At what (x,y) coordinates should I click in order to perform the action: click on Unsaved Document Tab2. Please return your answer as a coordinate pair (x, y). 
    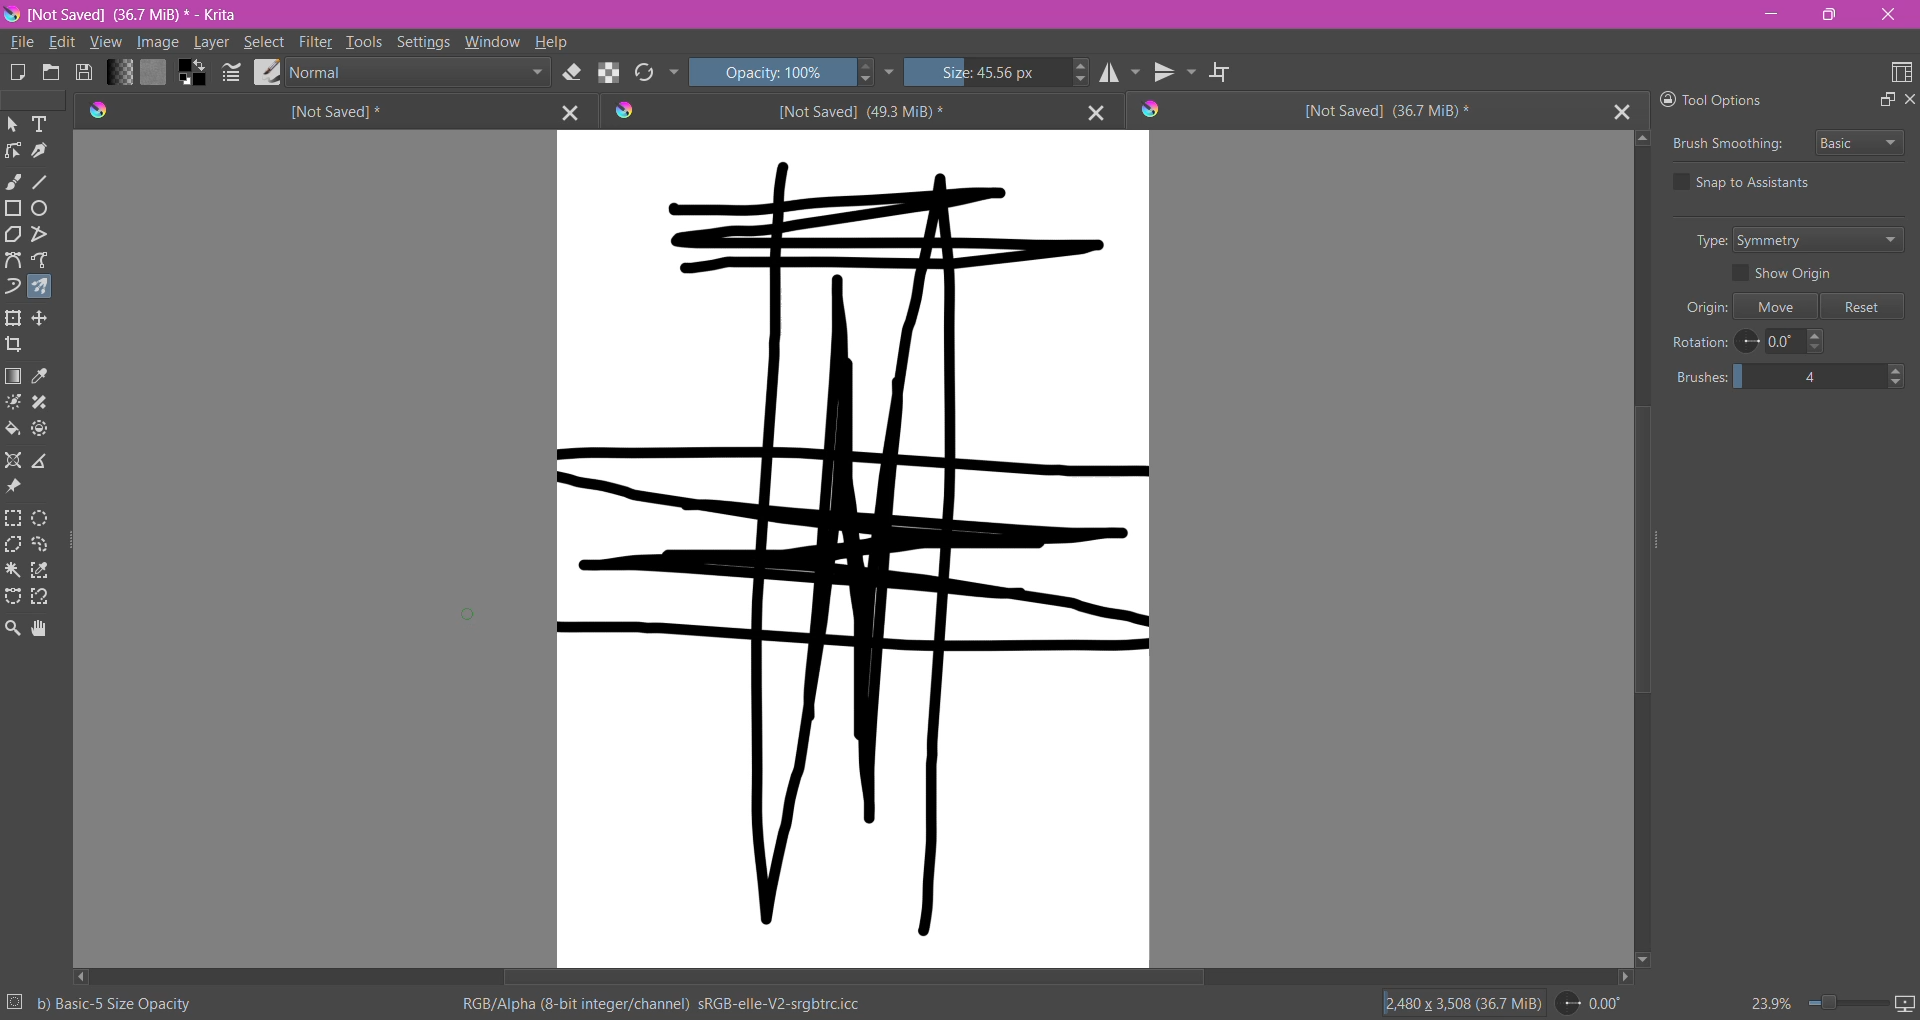
    Looking at the image, I should click on (828, 111).